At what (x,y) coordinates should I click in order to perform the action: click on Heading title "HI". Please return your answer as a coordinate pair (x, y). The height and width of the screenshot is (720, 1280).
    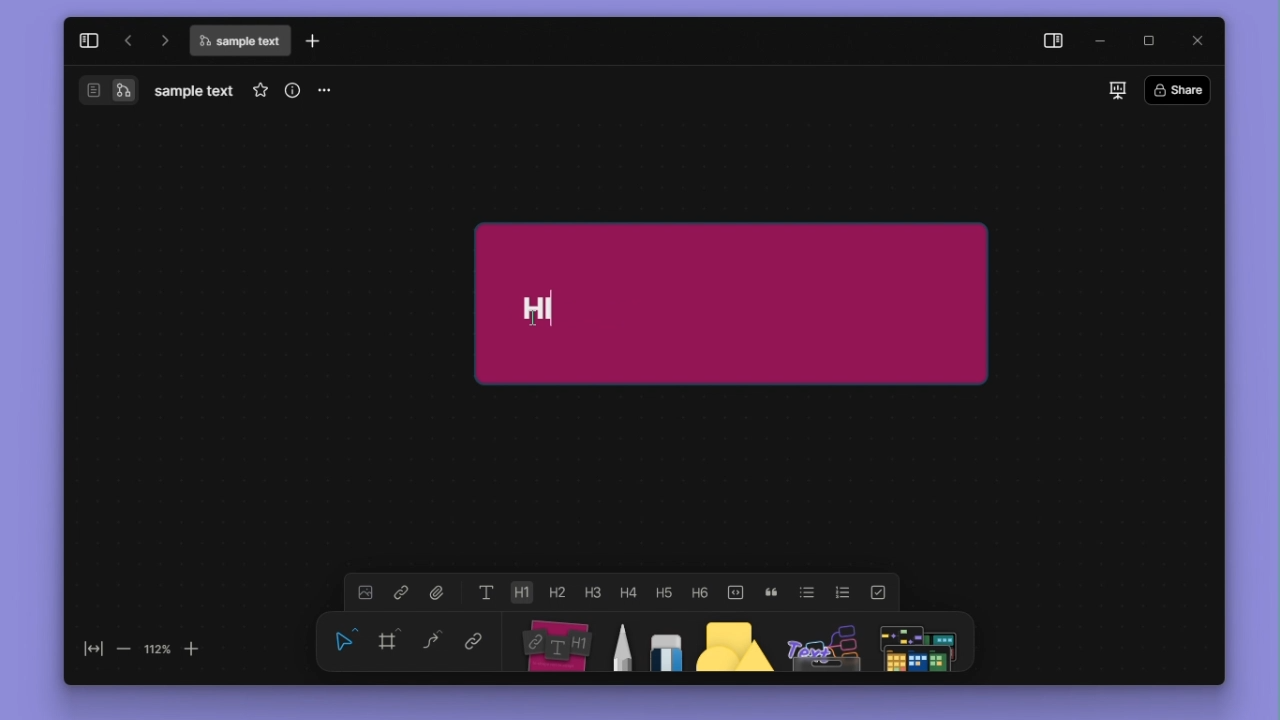
    Looking at the image, I should click on (540, 309).